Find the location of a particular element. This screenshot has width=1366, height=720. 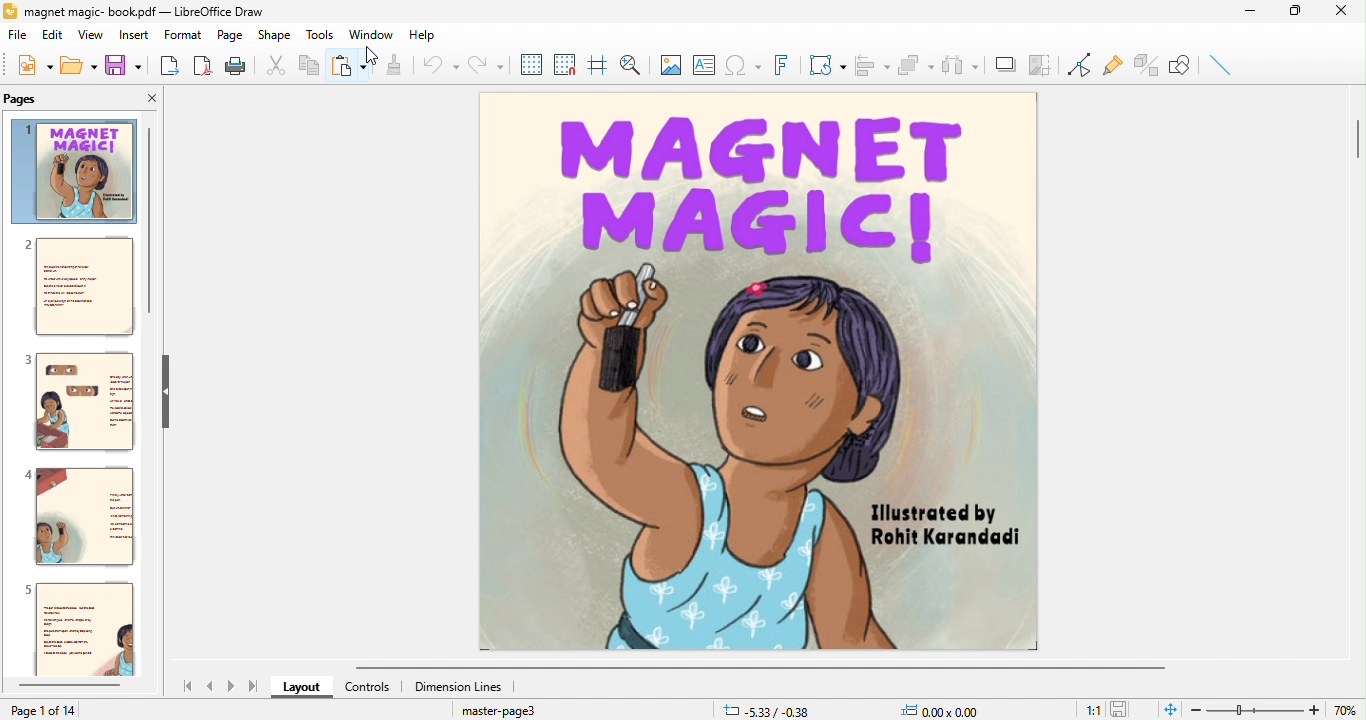

undo is located at coordinates (437, 65).